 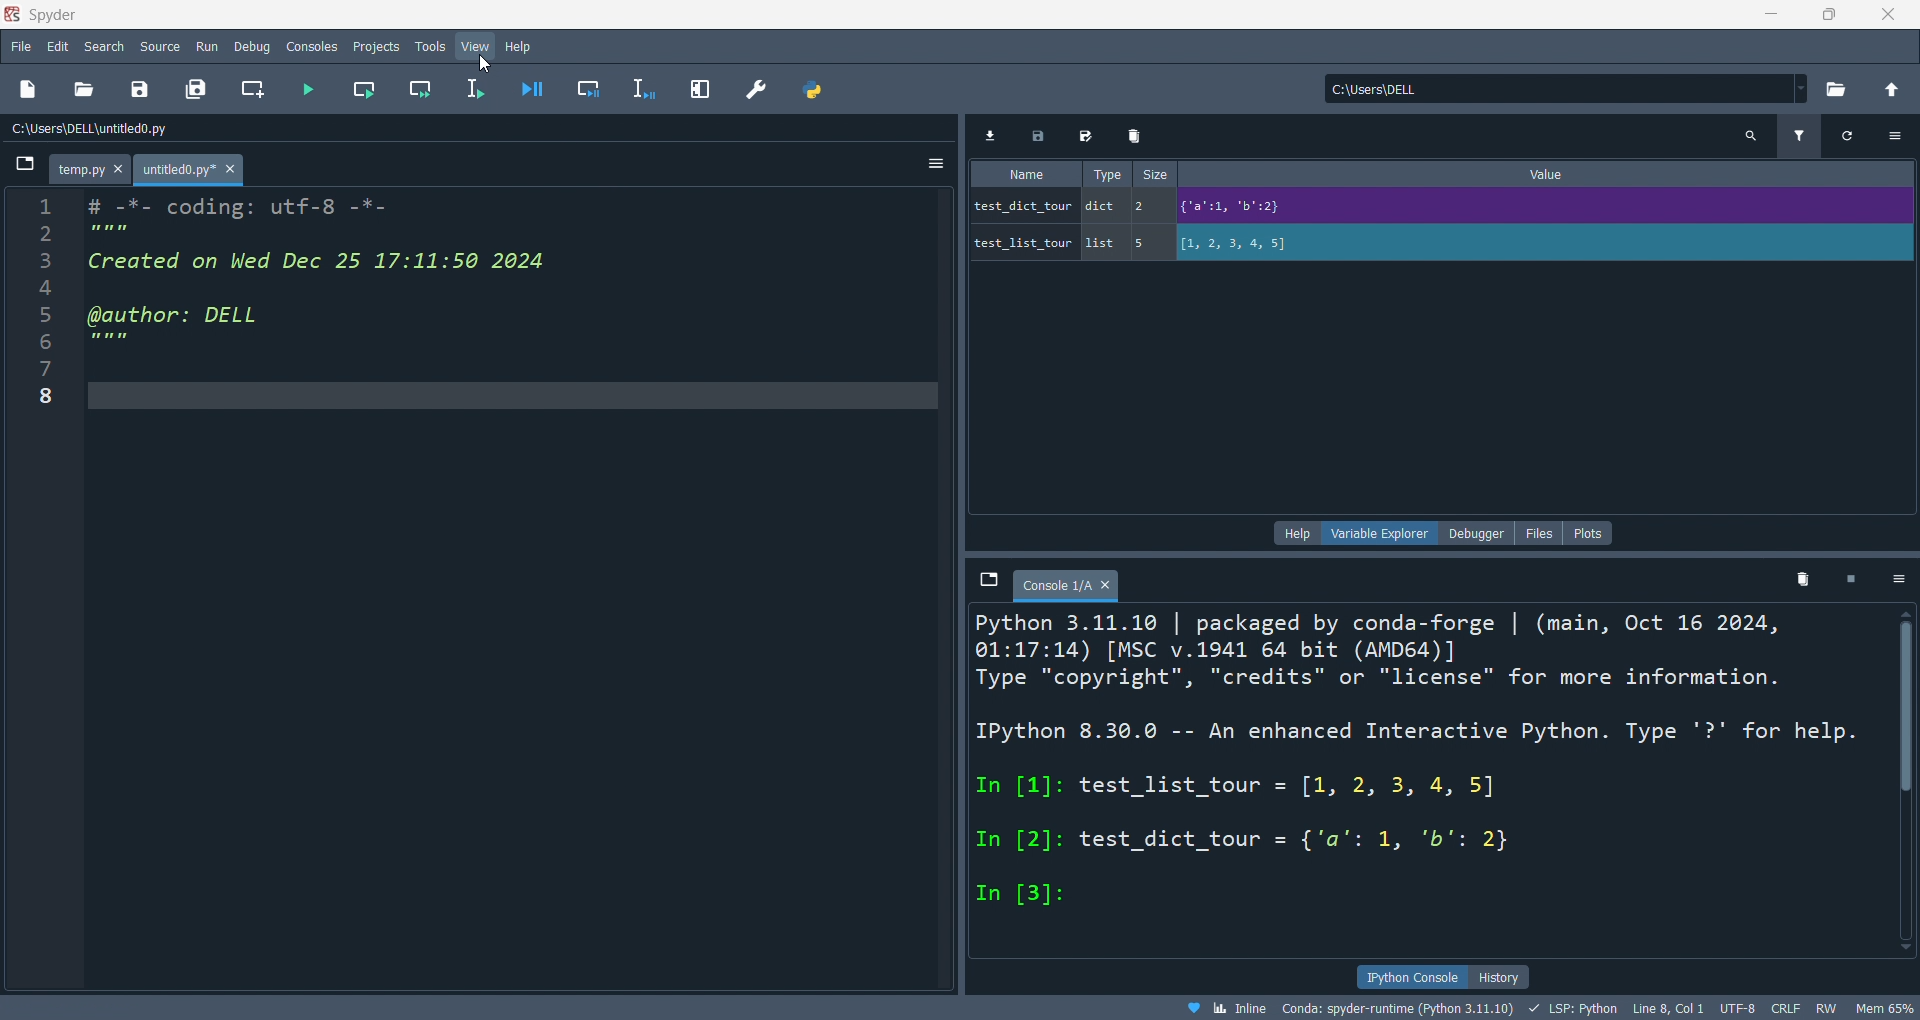 I want to click on type, so click(x=1107, y=210).